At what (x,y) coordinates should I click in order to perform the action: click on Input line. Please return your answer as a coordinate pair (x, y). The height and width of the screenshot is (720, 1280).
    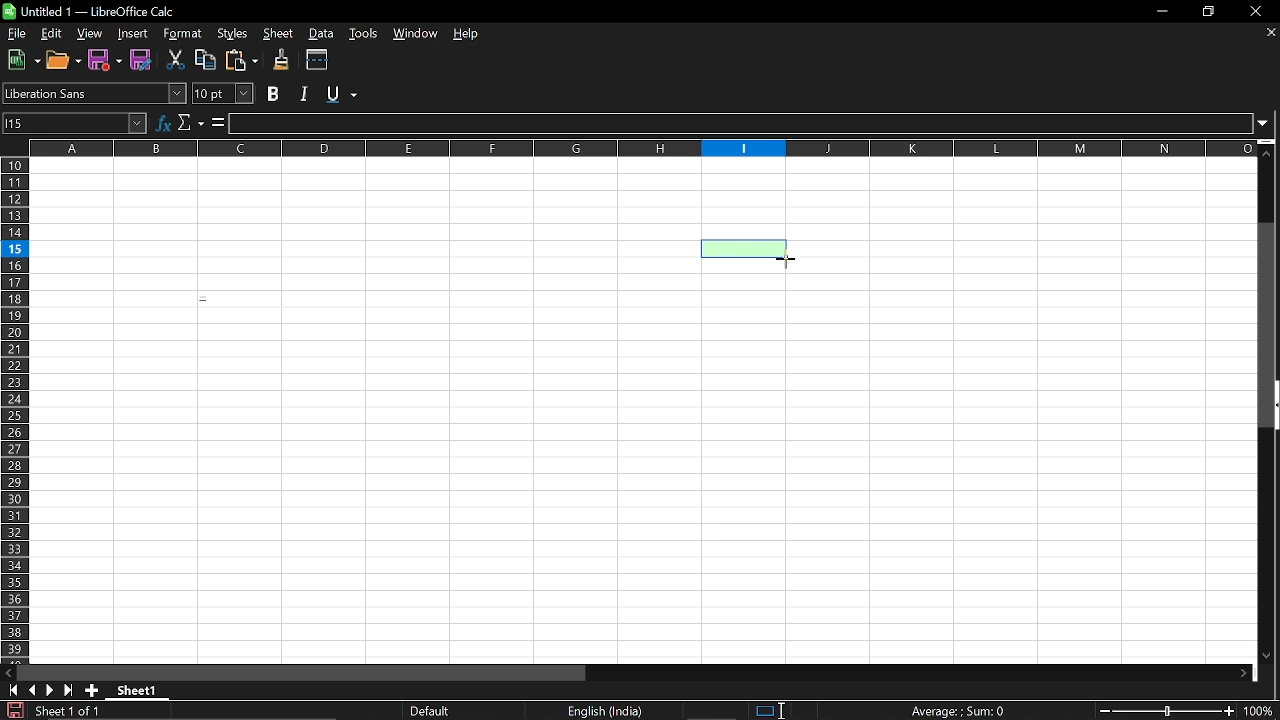
    Looking at the image, I should click on (742, 124).